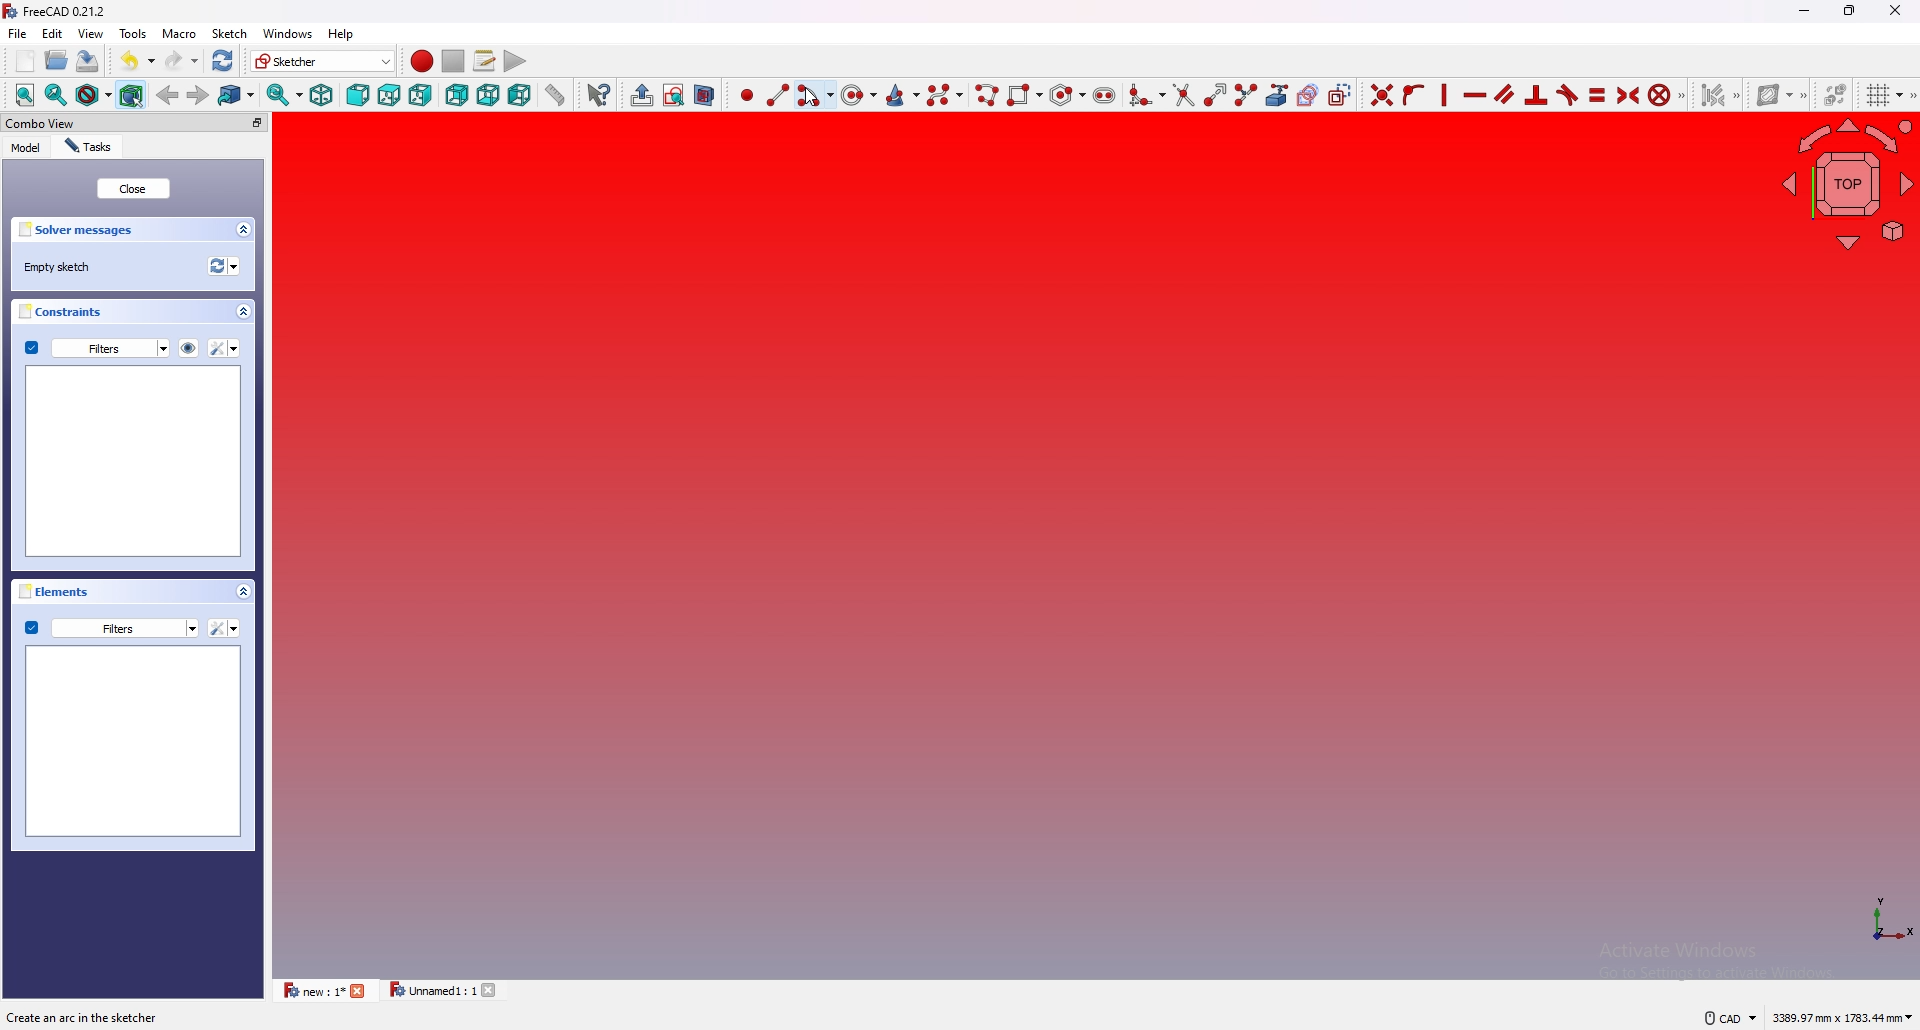 This screenshot has height=1030, width=1920. What do you see at coordinates (945, 95) in the screenshot?
I see `create b spline` at bounding box center [945, 95].